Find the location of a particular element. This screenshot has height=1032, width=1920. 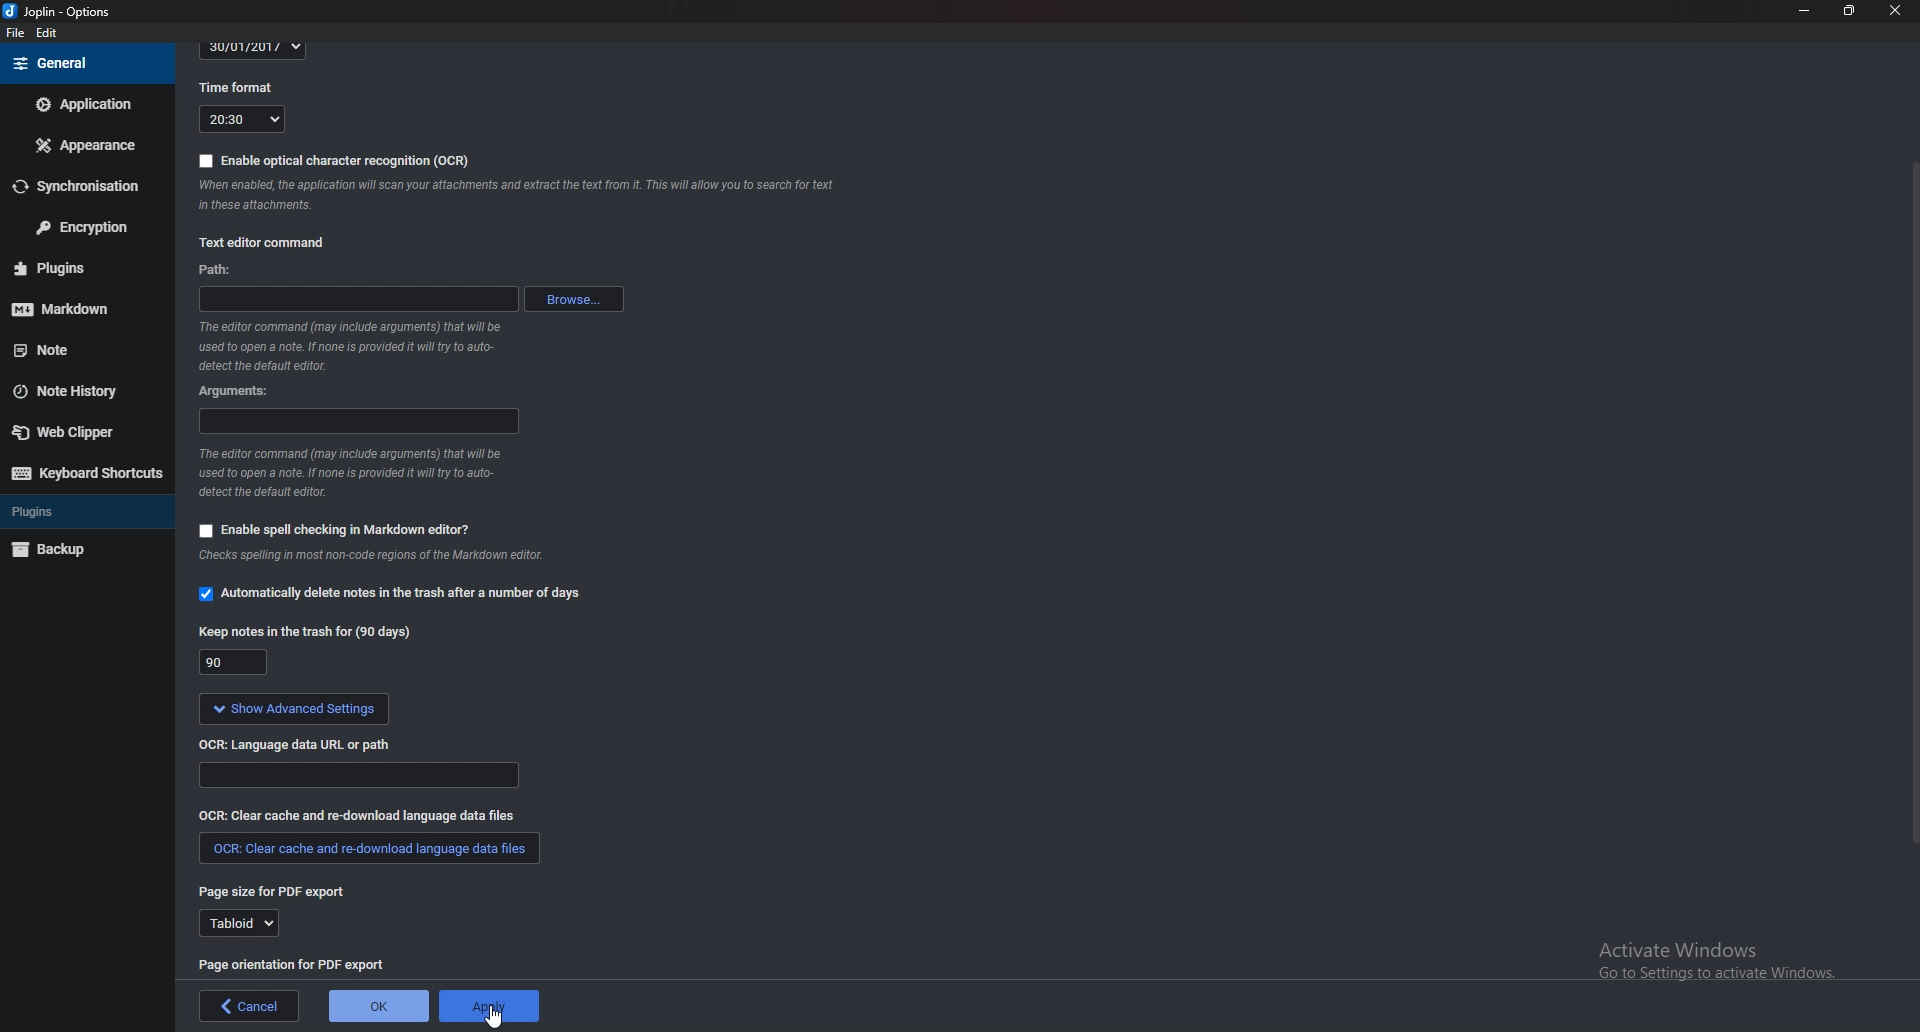

Cursor is located at coordinates (498, 1017).